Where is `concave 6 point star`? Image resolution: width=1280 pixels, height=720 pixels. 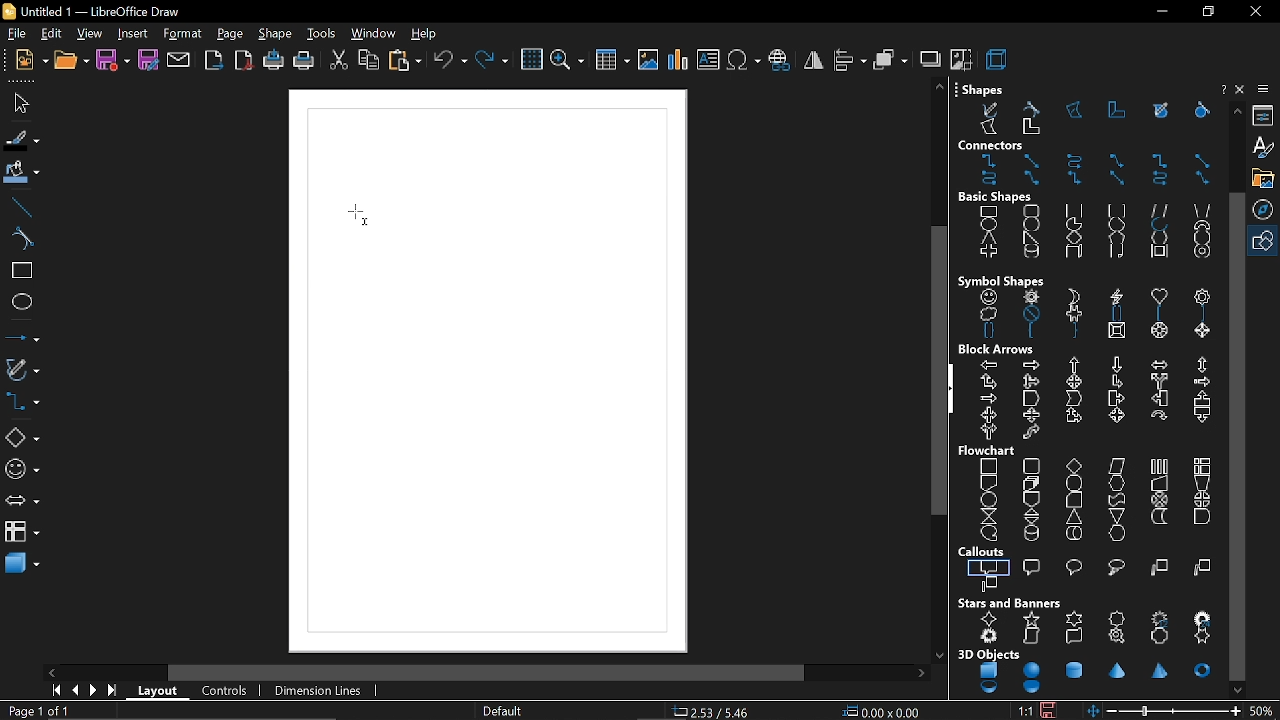
concave 6 point star is located at coordinates (1203, 637).